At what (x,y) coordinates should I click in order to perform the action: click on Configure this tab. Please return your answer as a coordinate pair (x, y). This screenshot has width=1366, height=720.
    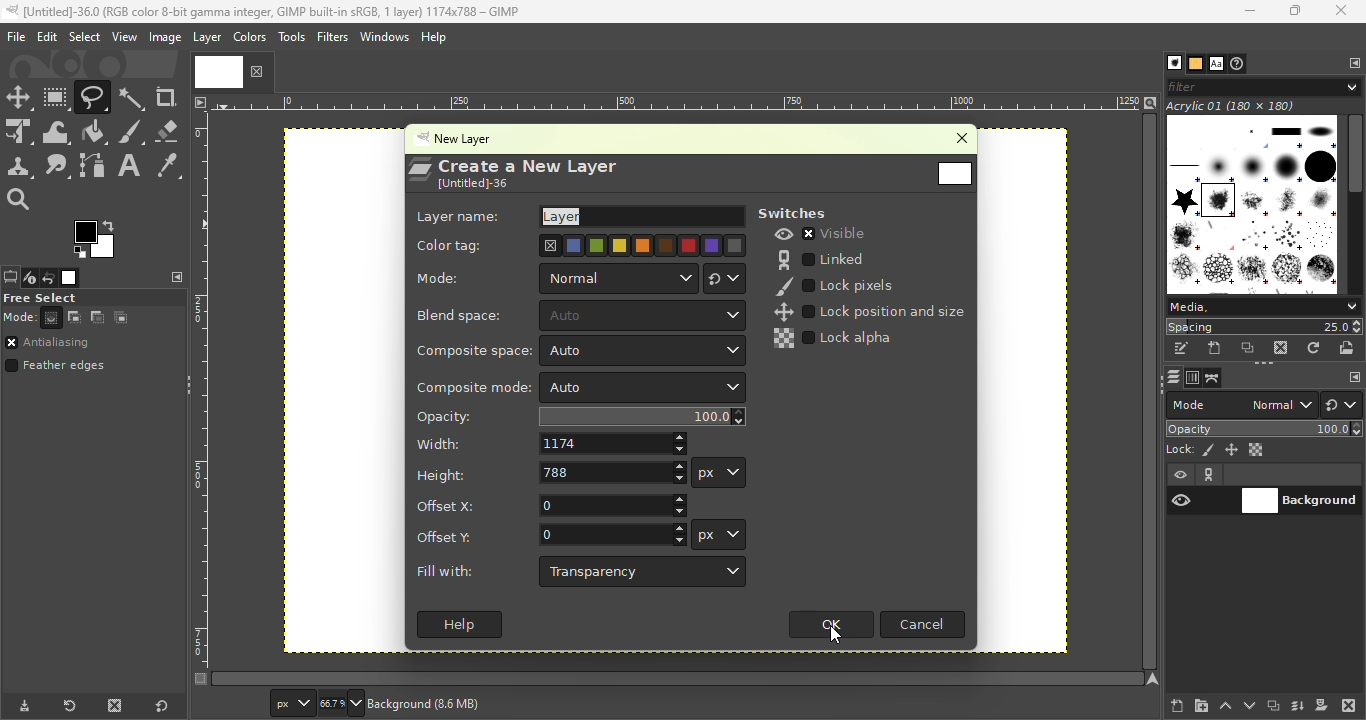
    Looking at the image, I should click on (1351, 62).